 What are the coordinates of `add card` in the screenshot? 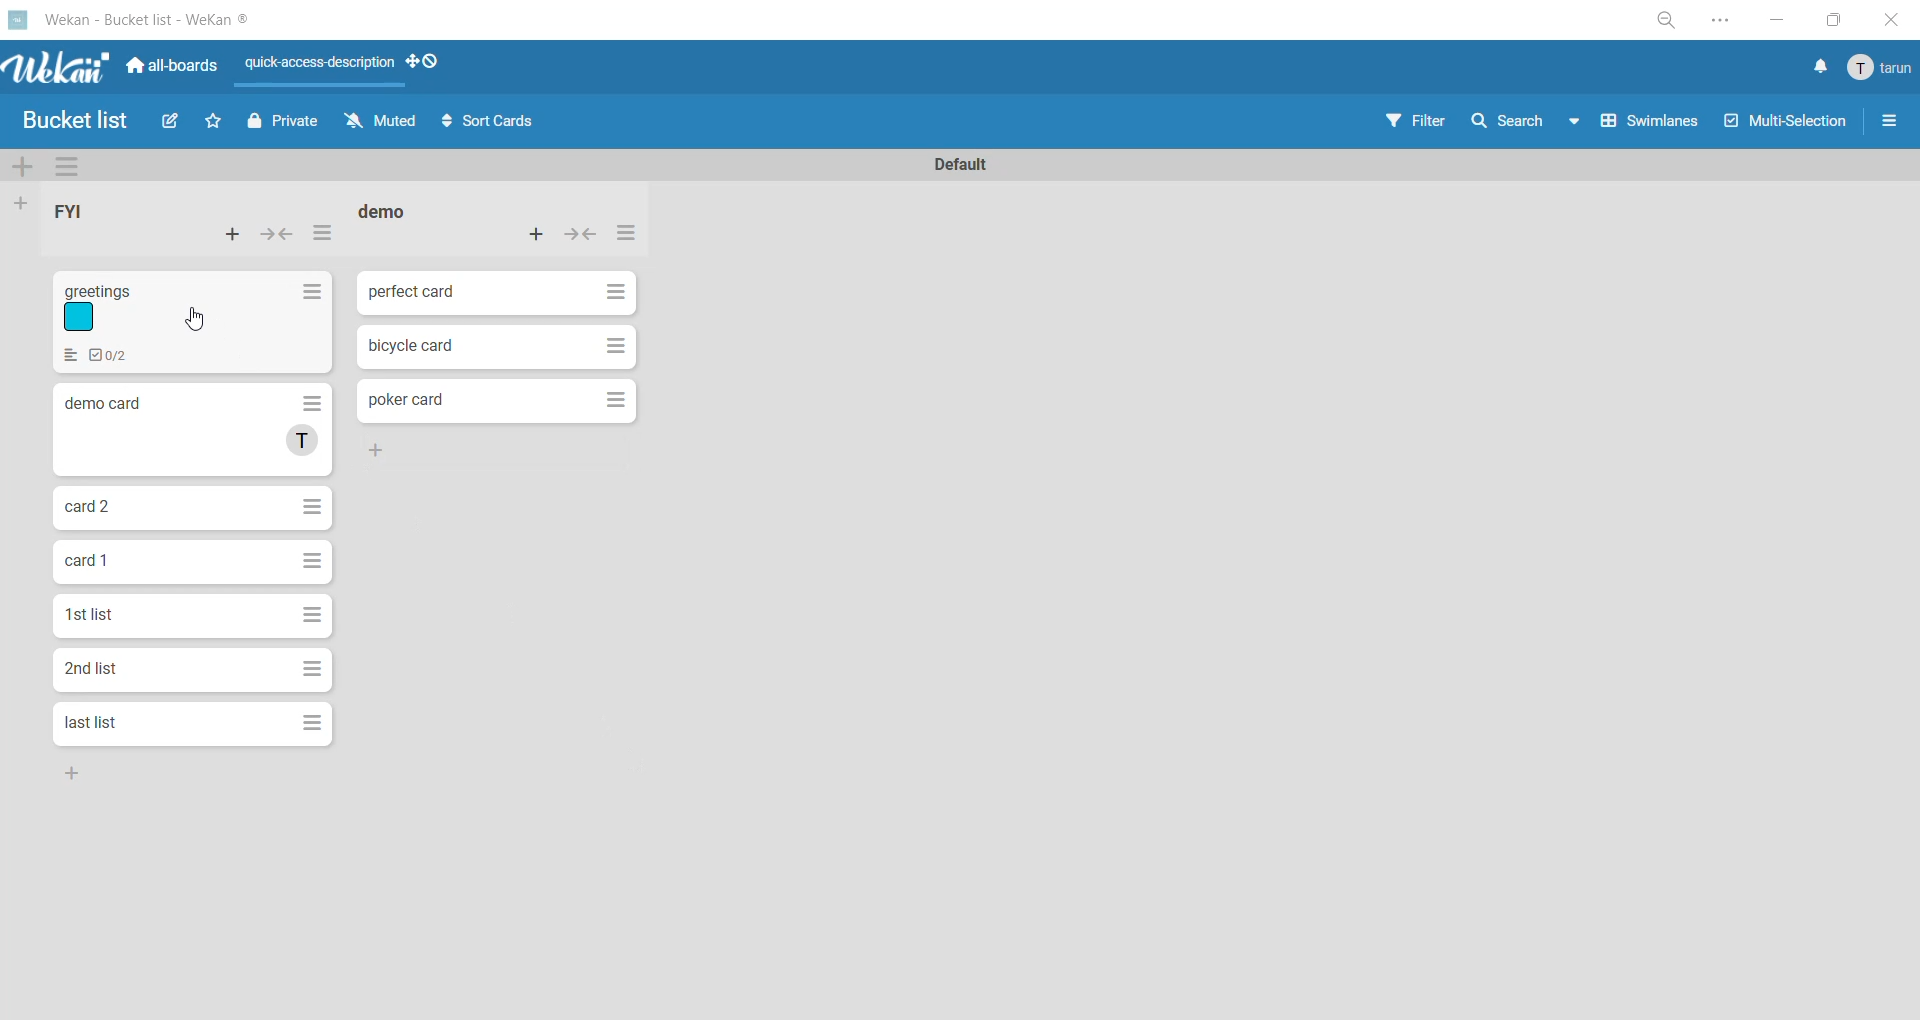 It's located at (231, 243).